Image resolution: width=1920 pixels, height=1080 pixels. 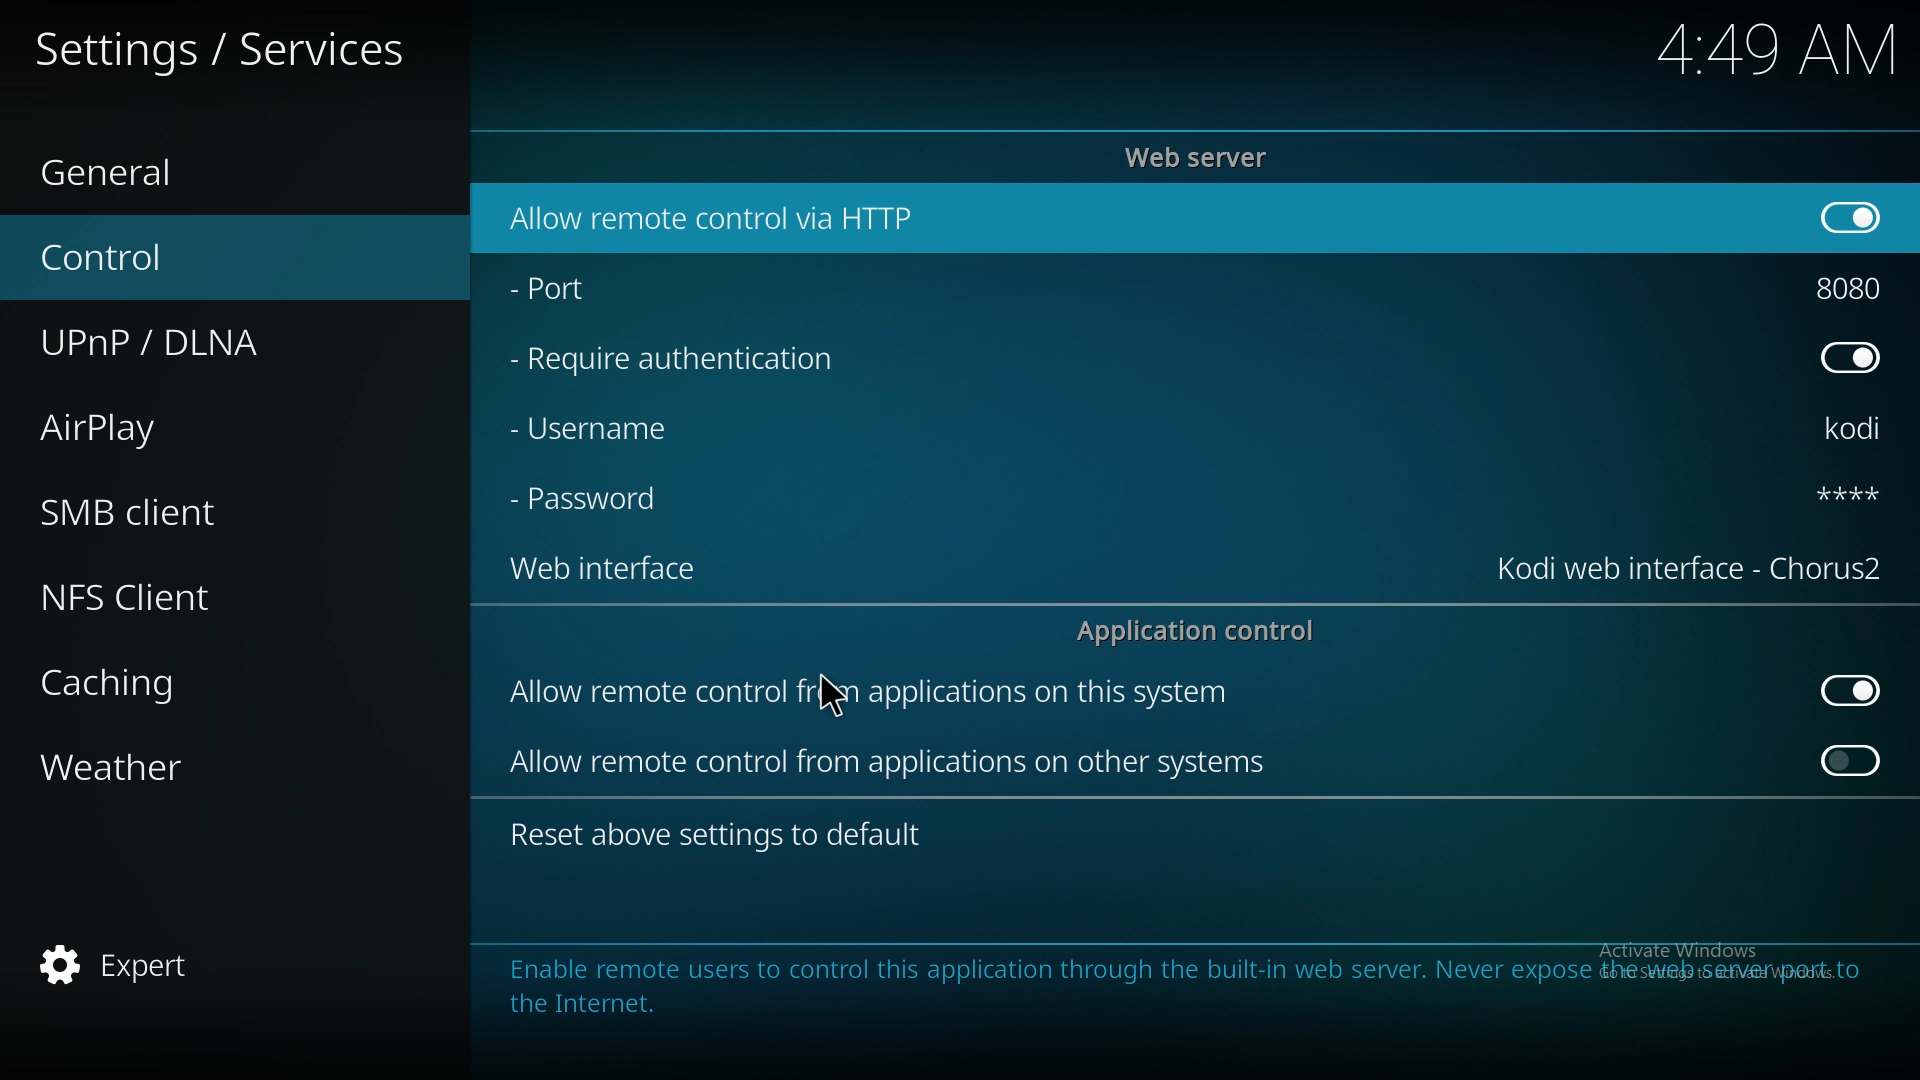 I want to click on services, so click(x=240, y=46).